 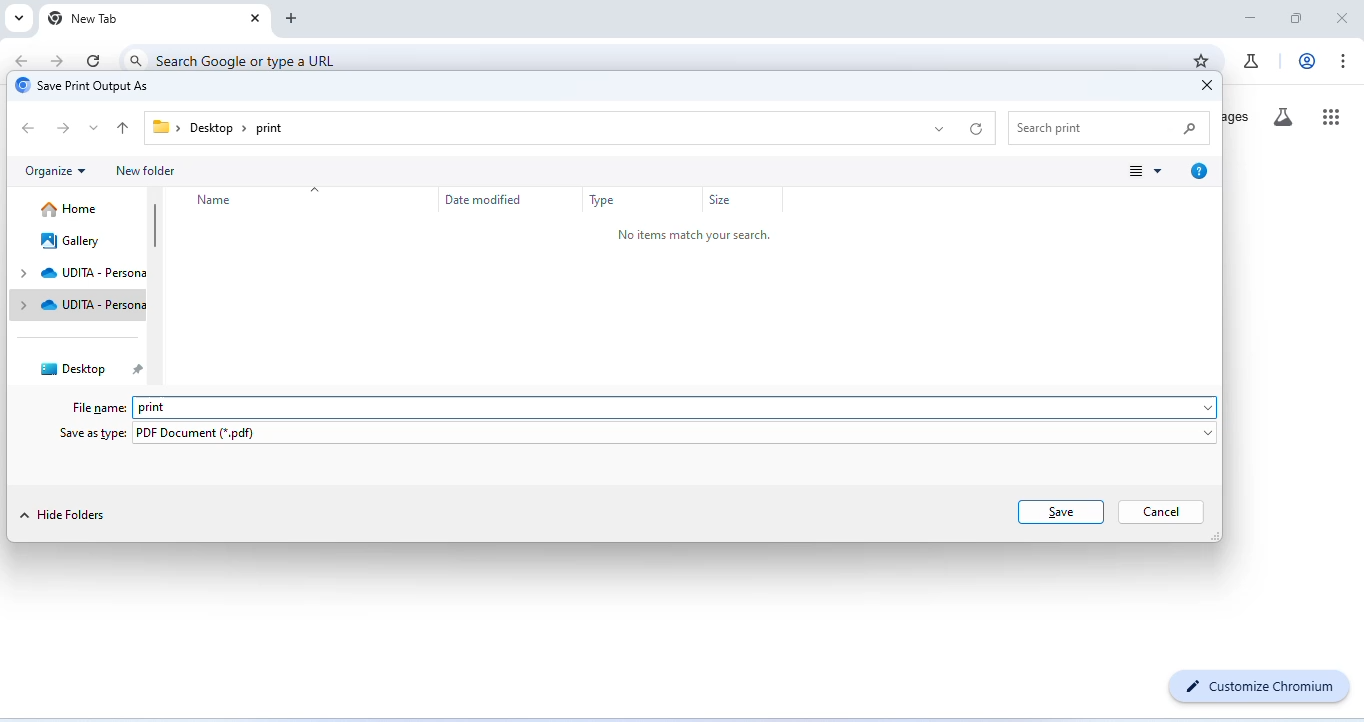 What do you see at coordinates (84, 19) in the screenshot?
I see `new tab` at bounding box center [84, 19].